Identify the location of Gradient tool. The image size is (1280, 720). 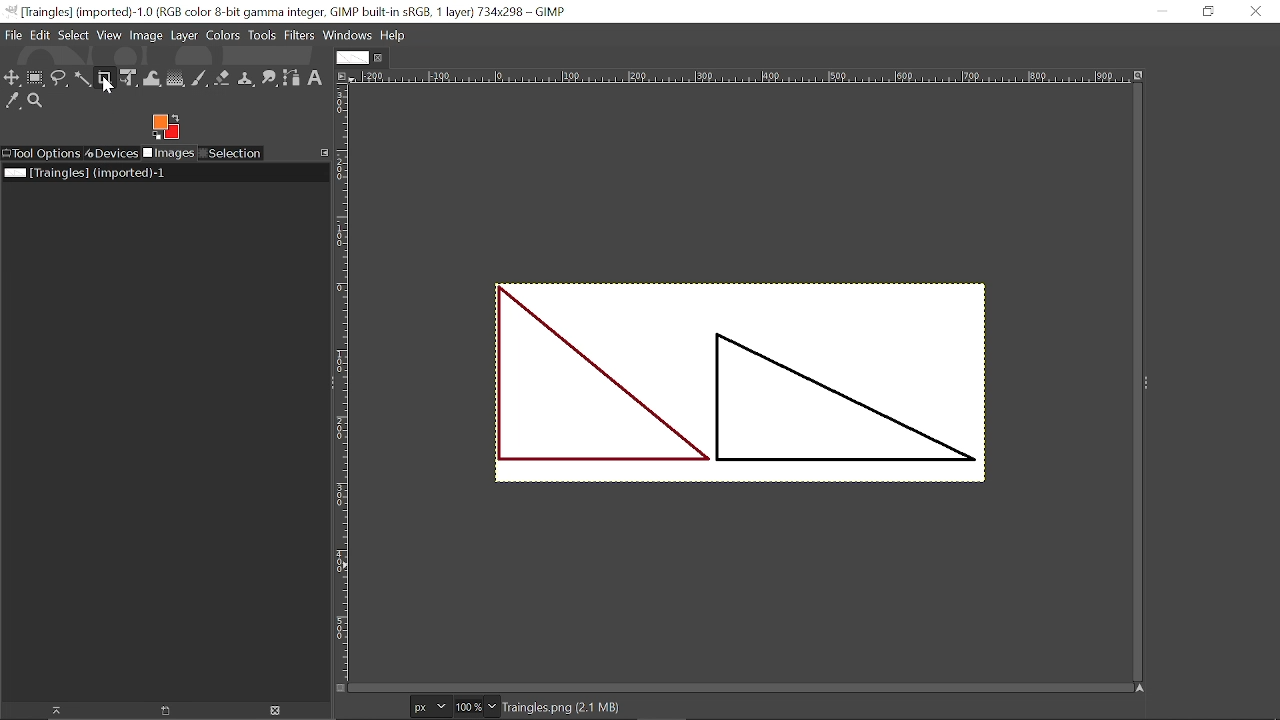
(176, 78).